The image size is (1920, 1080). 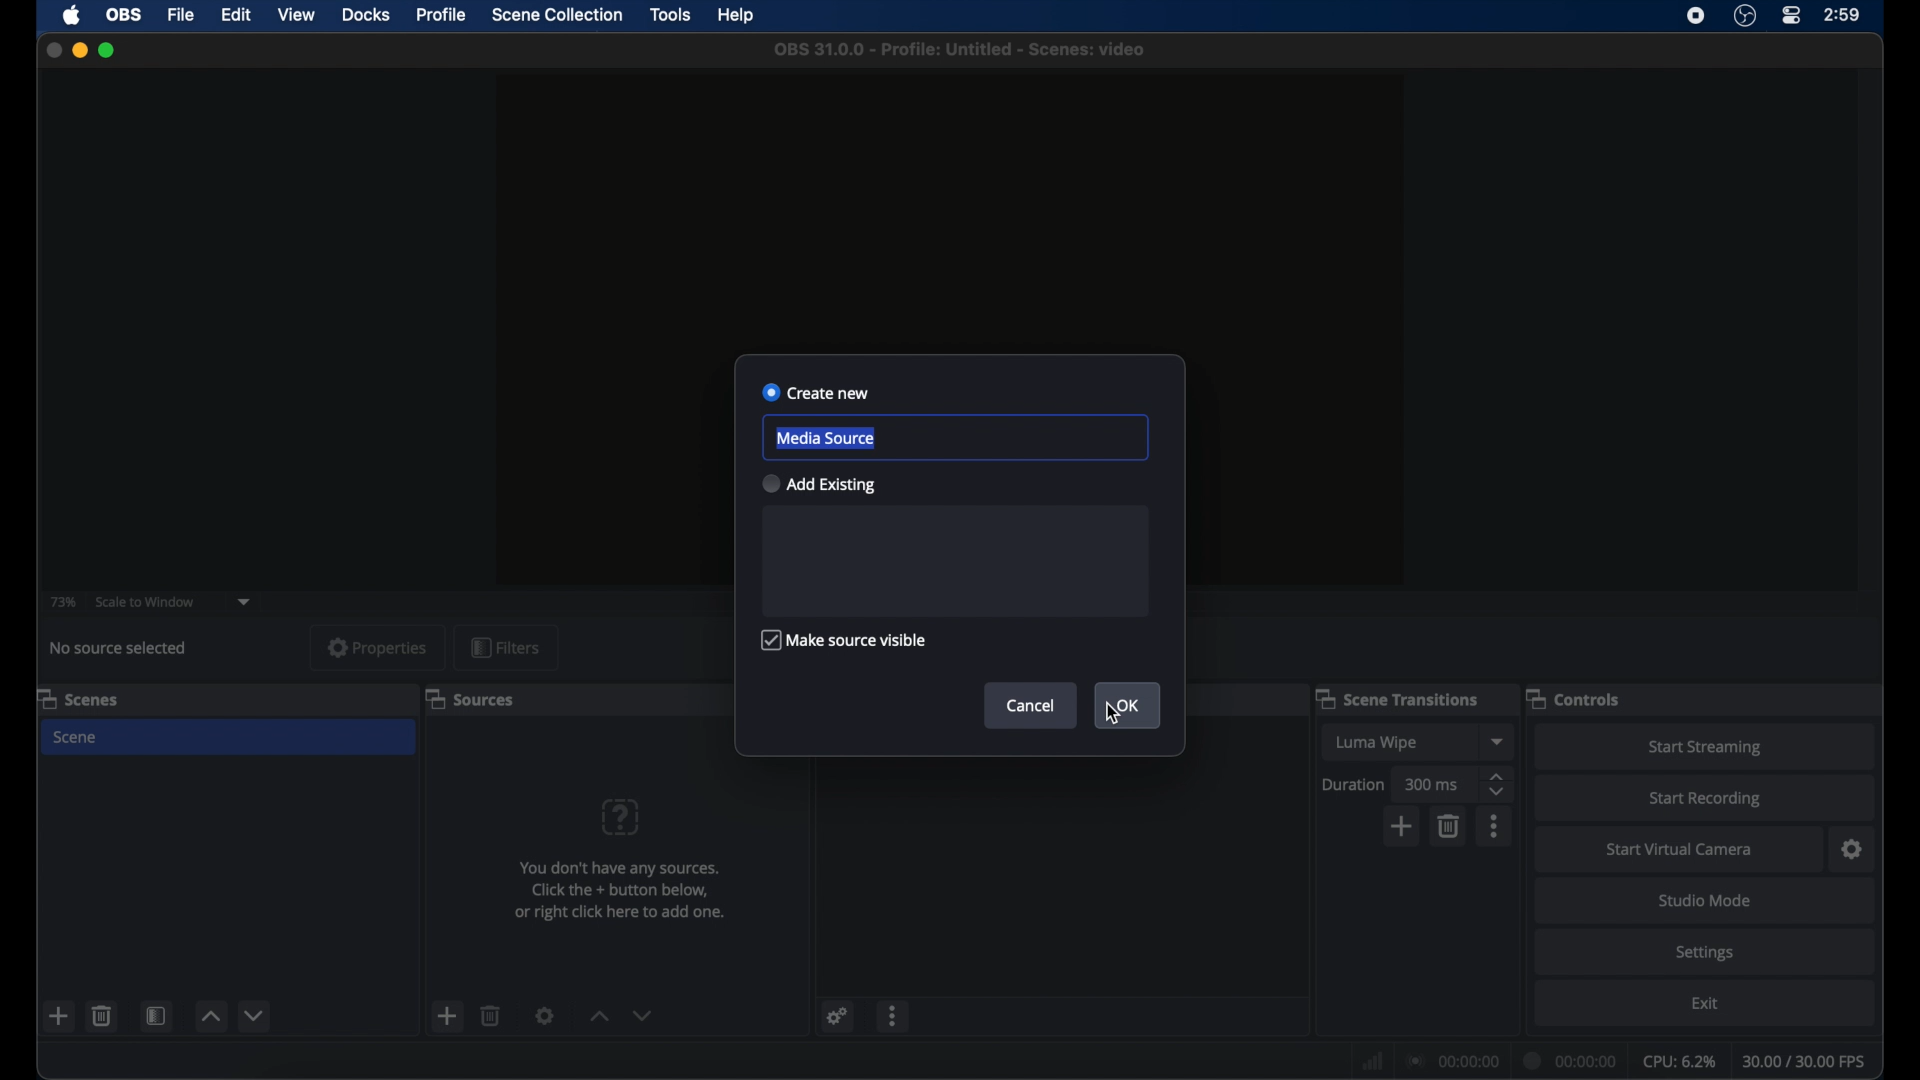 I want to click on dropdown, so click(x=1499, y=741).